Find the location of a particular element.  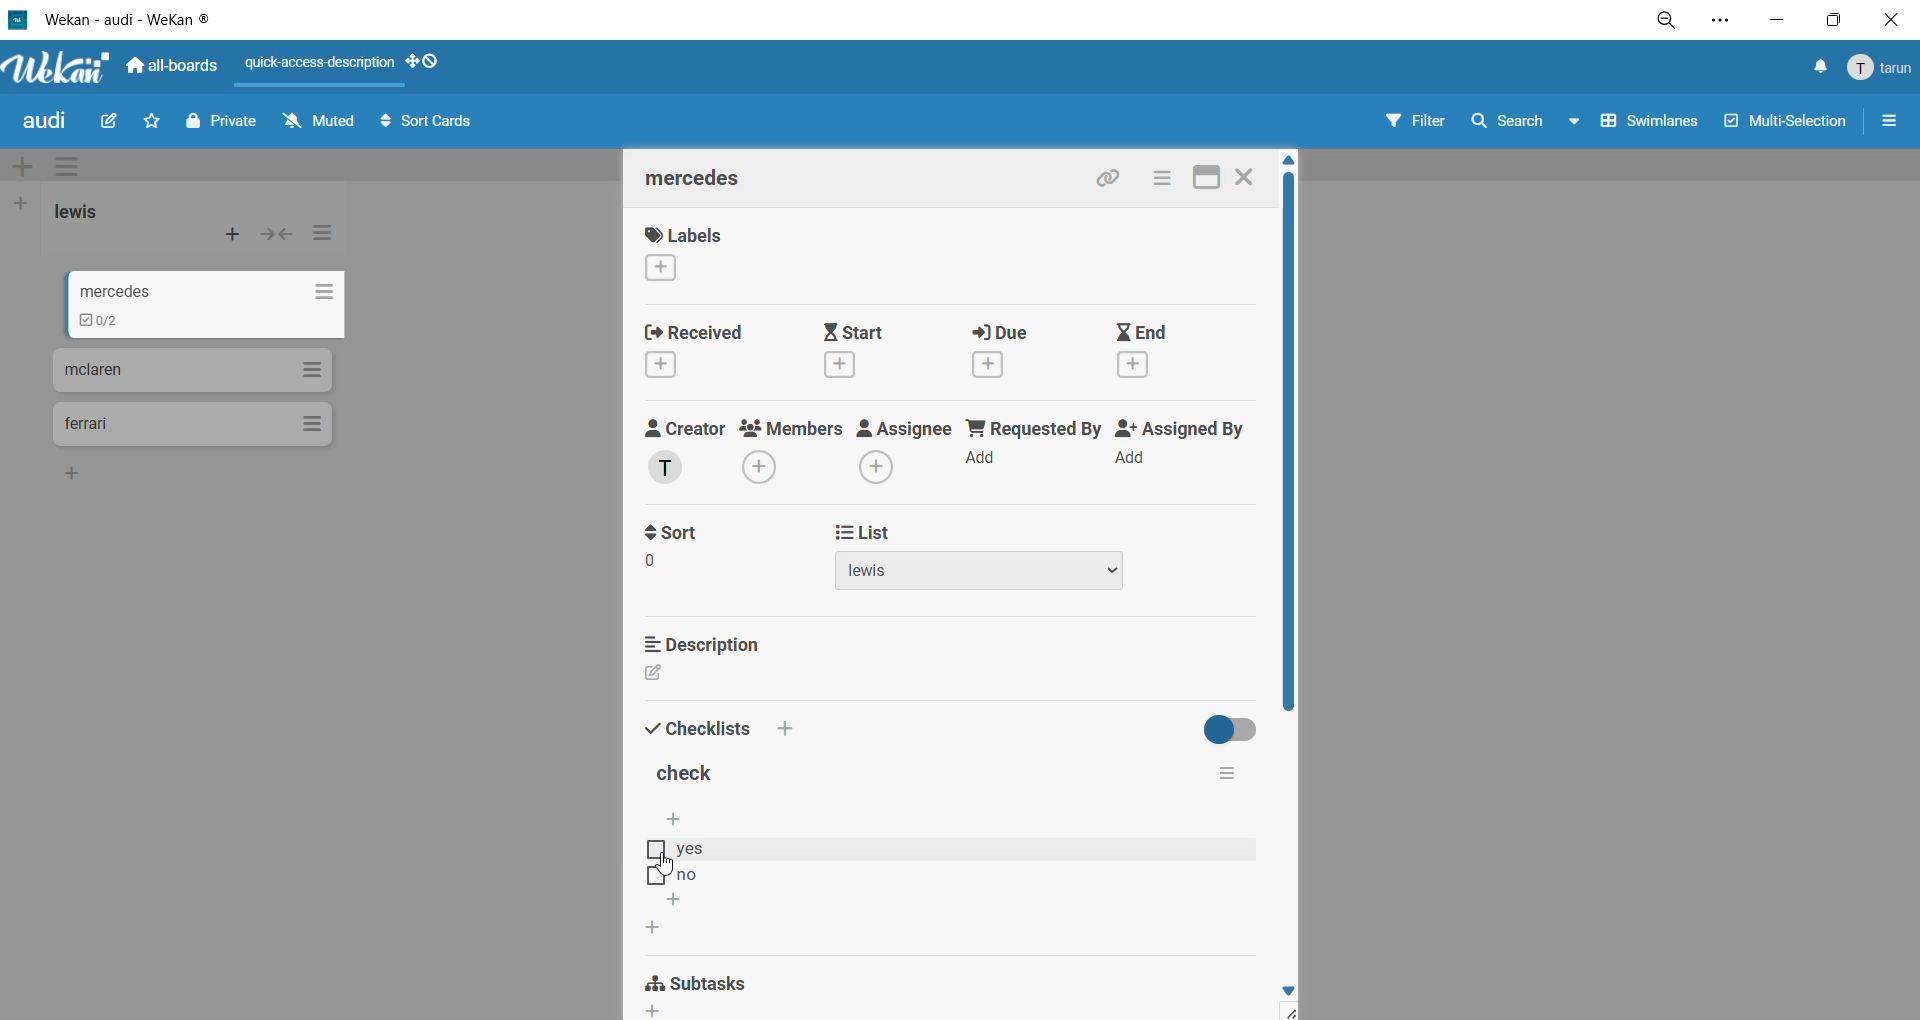

maximize is located at coordinates (1206, 180).